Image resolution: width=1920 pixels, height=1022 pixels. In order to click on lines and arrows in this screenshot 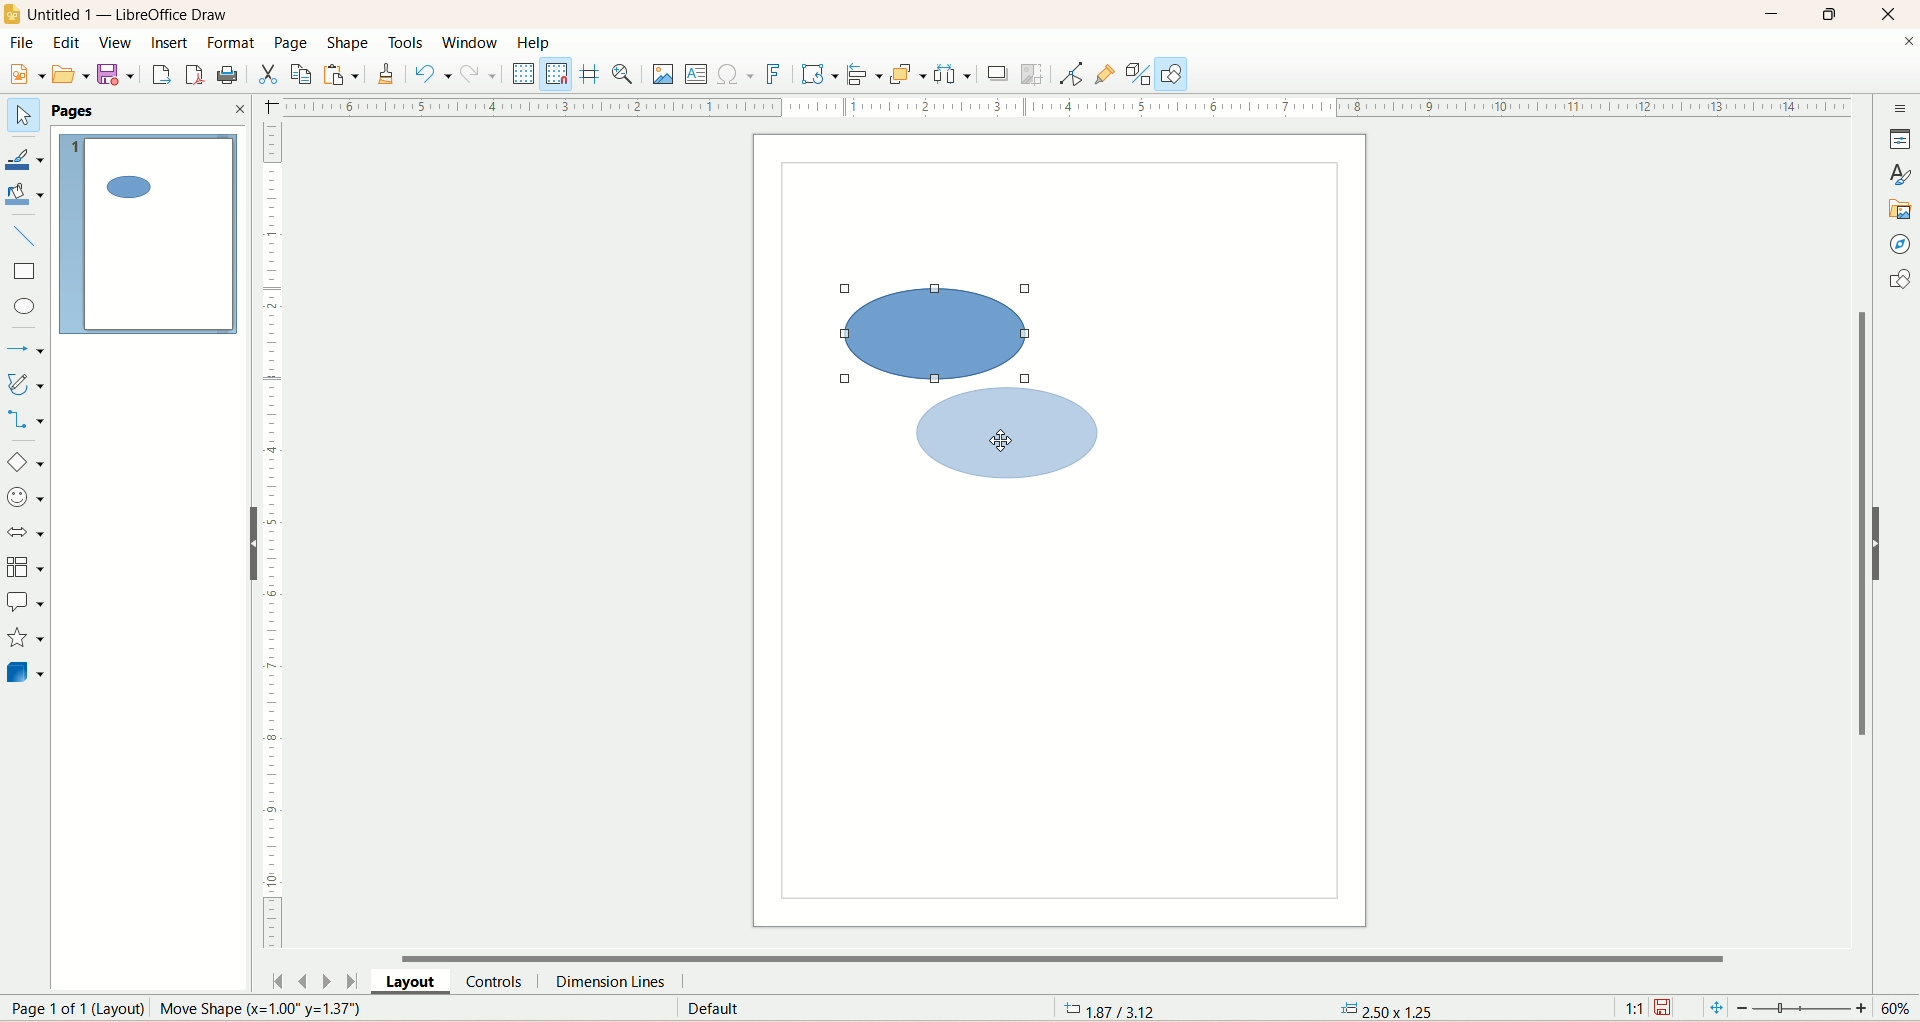, I will do `click(25, 349)`.